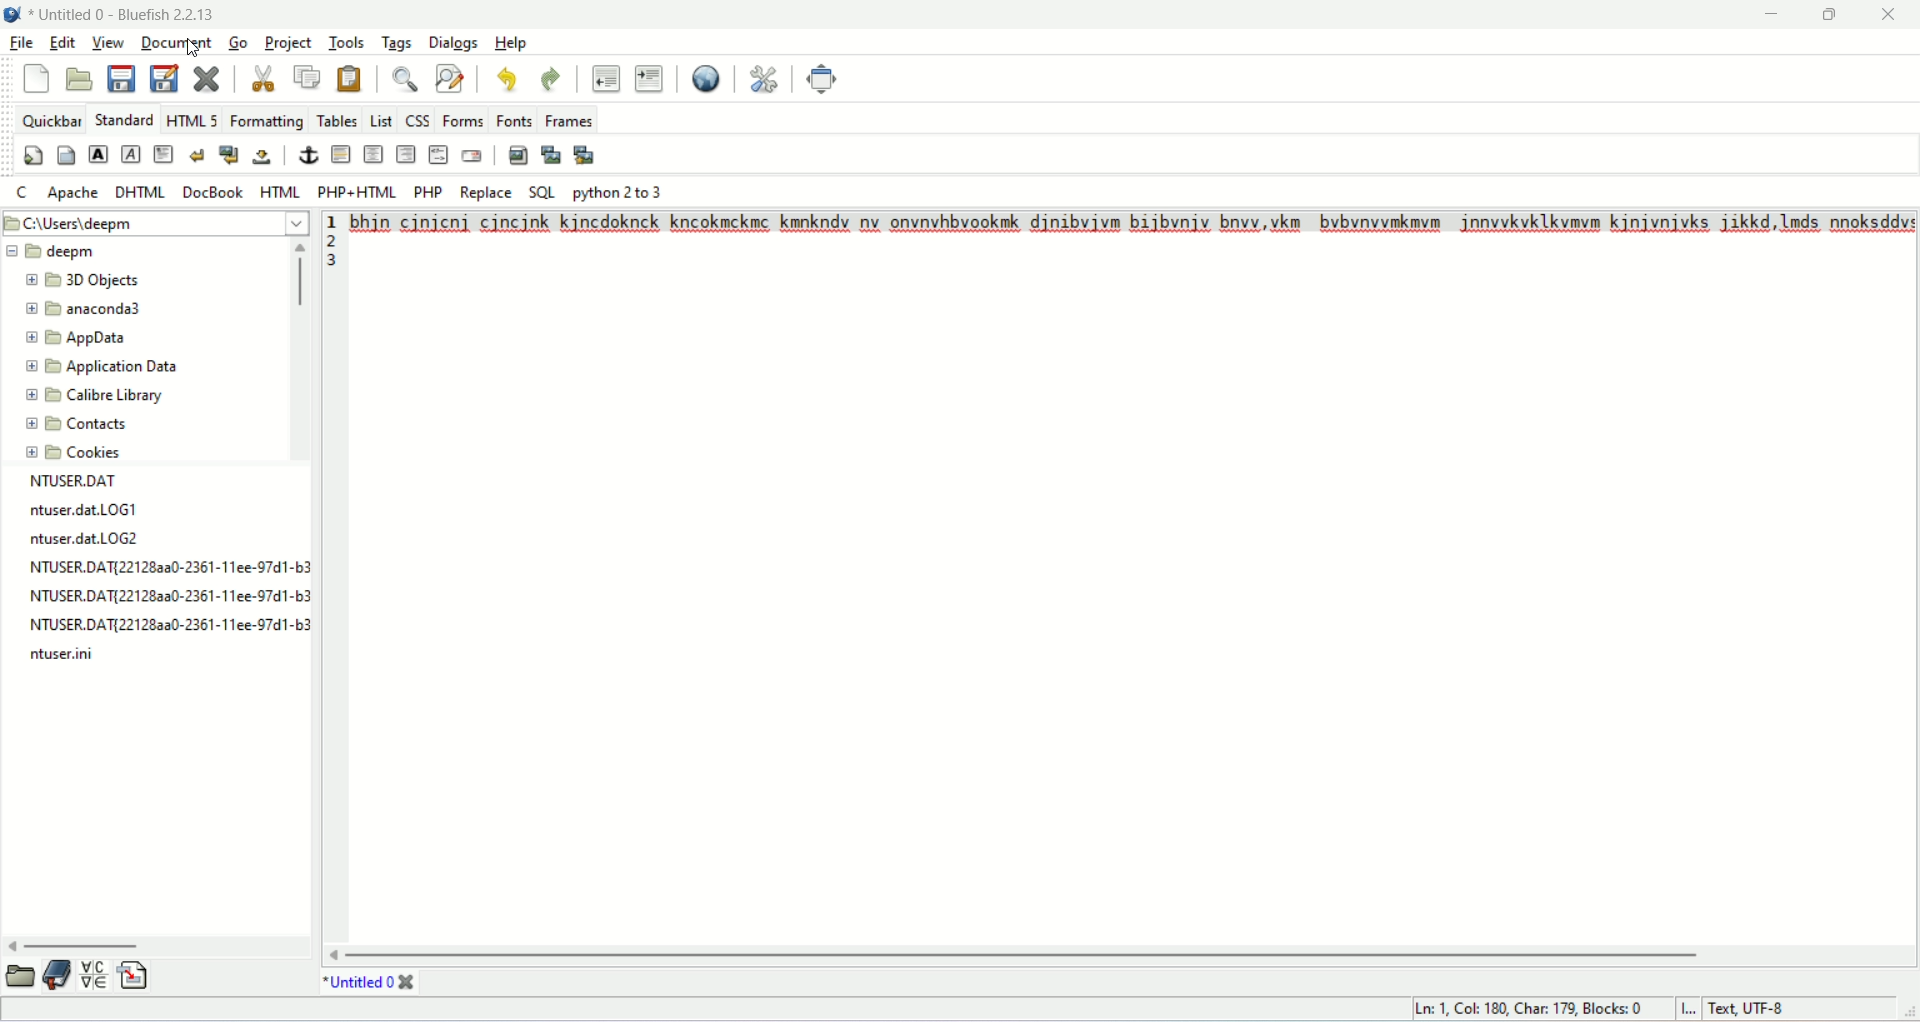 This screenshot has width=1920, height=1022. Describe the element at coordinates (765, 79) in the screenshot. I see `edit preferences` at that location.